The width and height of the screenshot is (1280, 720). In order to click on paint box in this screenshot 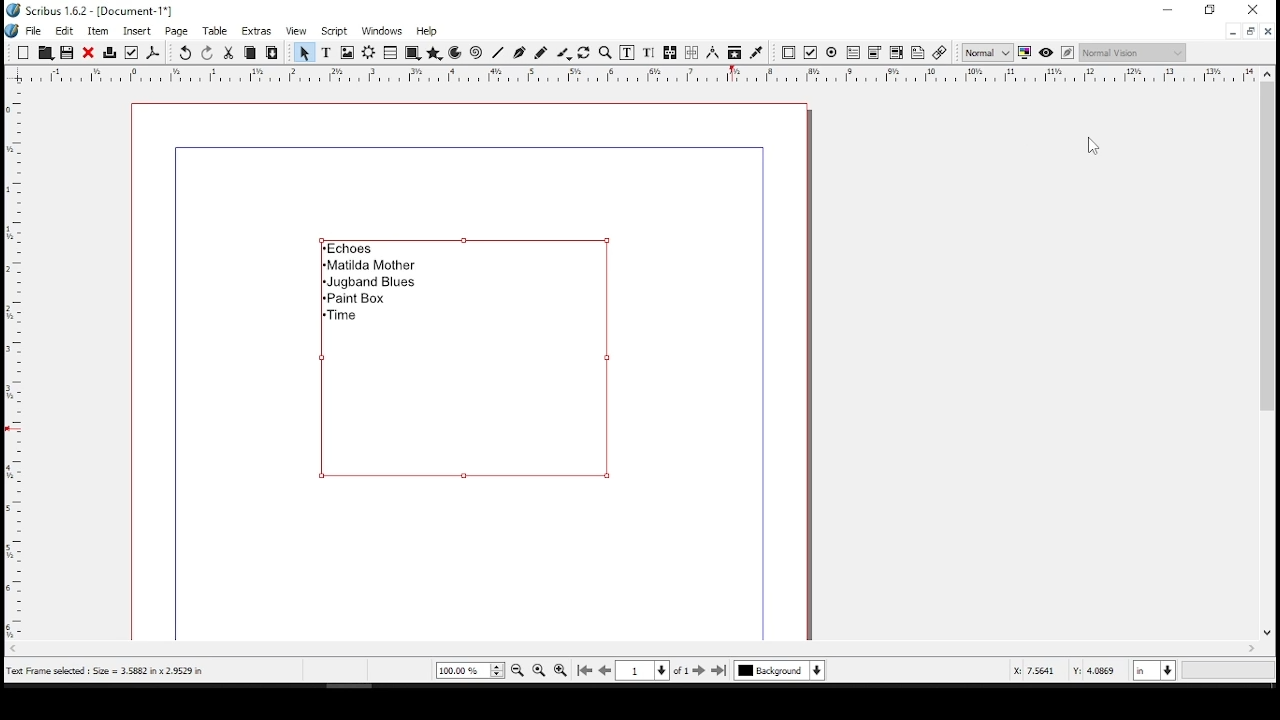, I will do `click(358, 299)`.